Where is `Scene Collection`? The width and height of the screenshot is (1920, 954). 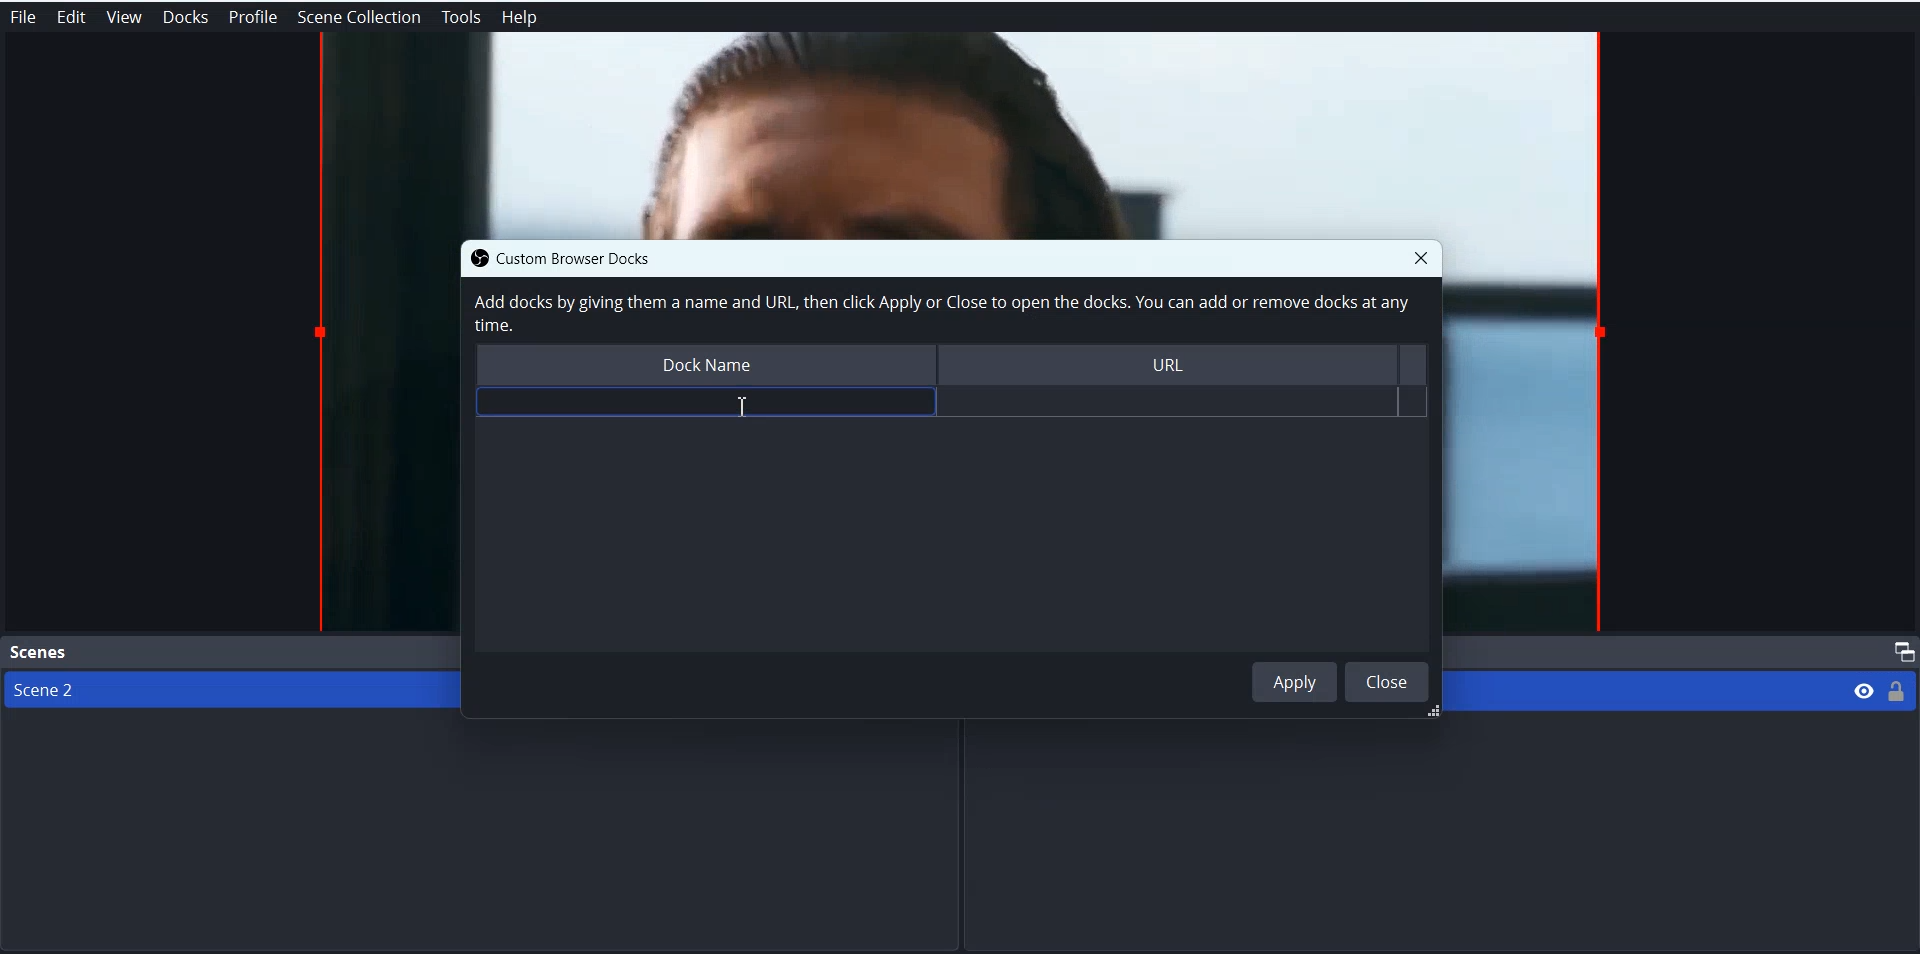
Scene Collection is located at coordinates (360, 17).